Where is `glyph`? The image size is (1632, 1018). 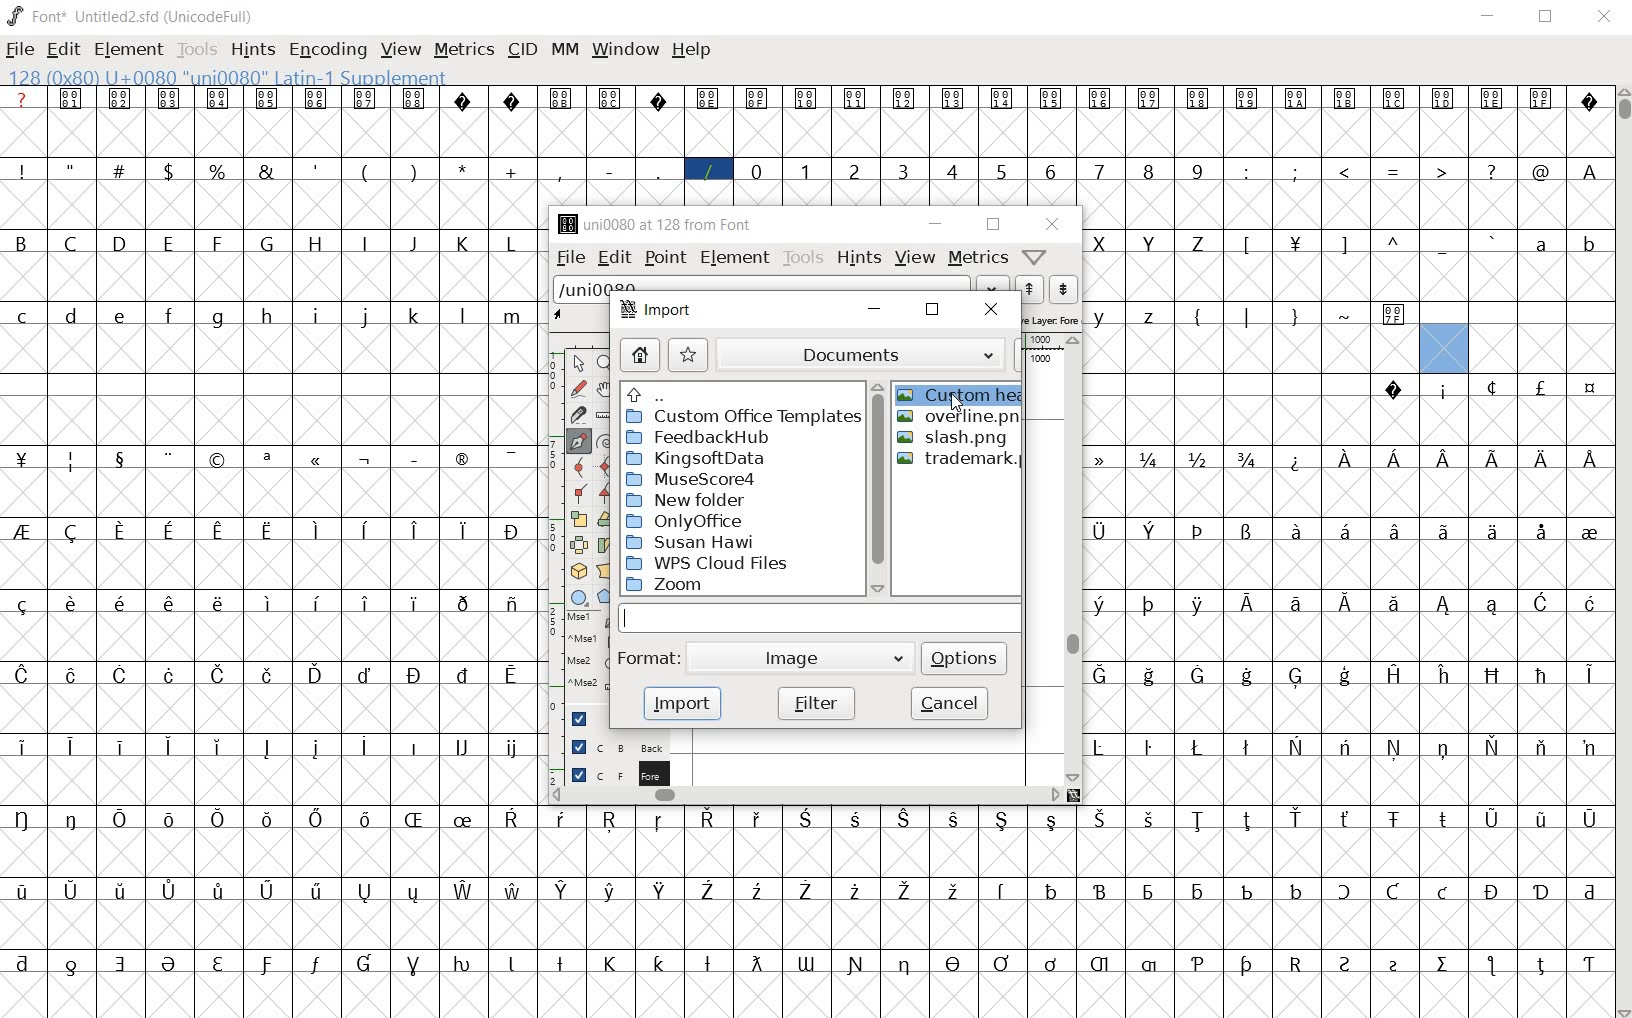 glyph is located at coordinates (1589, 534).